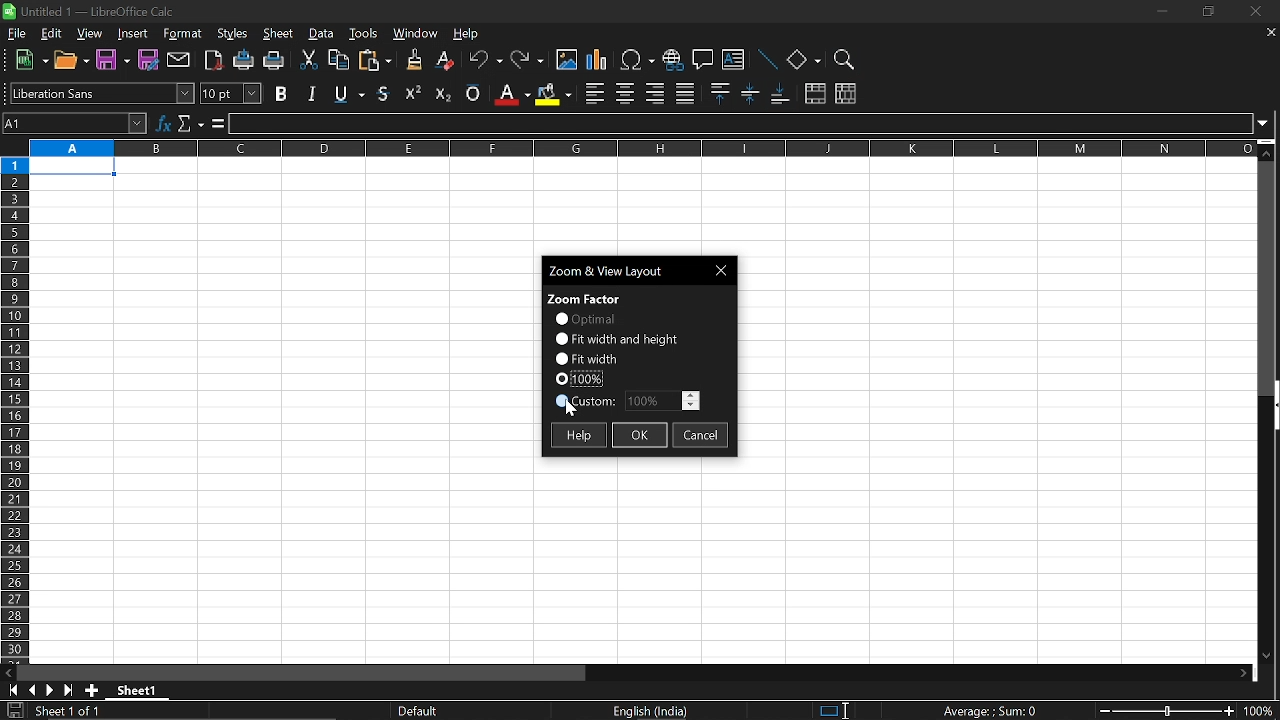 The image size is (1280, 720). Describe the element at coordinates (233, 35) in the screenshot. I see `styles` at that location.